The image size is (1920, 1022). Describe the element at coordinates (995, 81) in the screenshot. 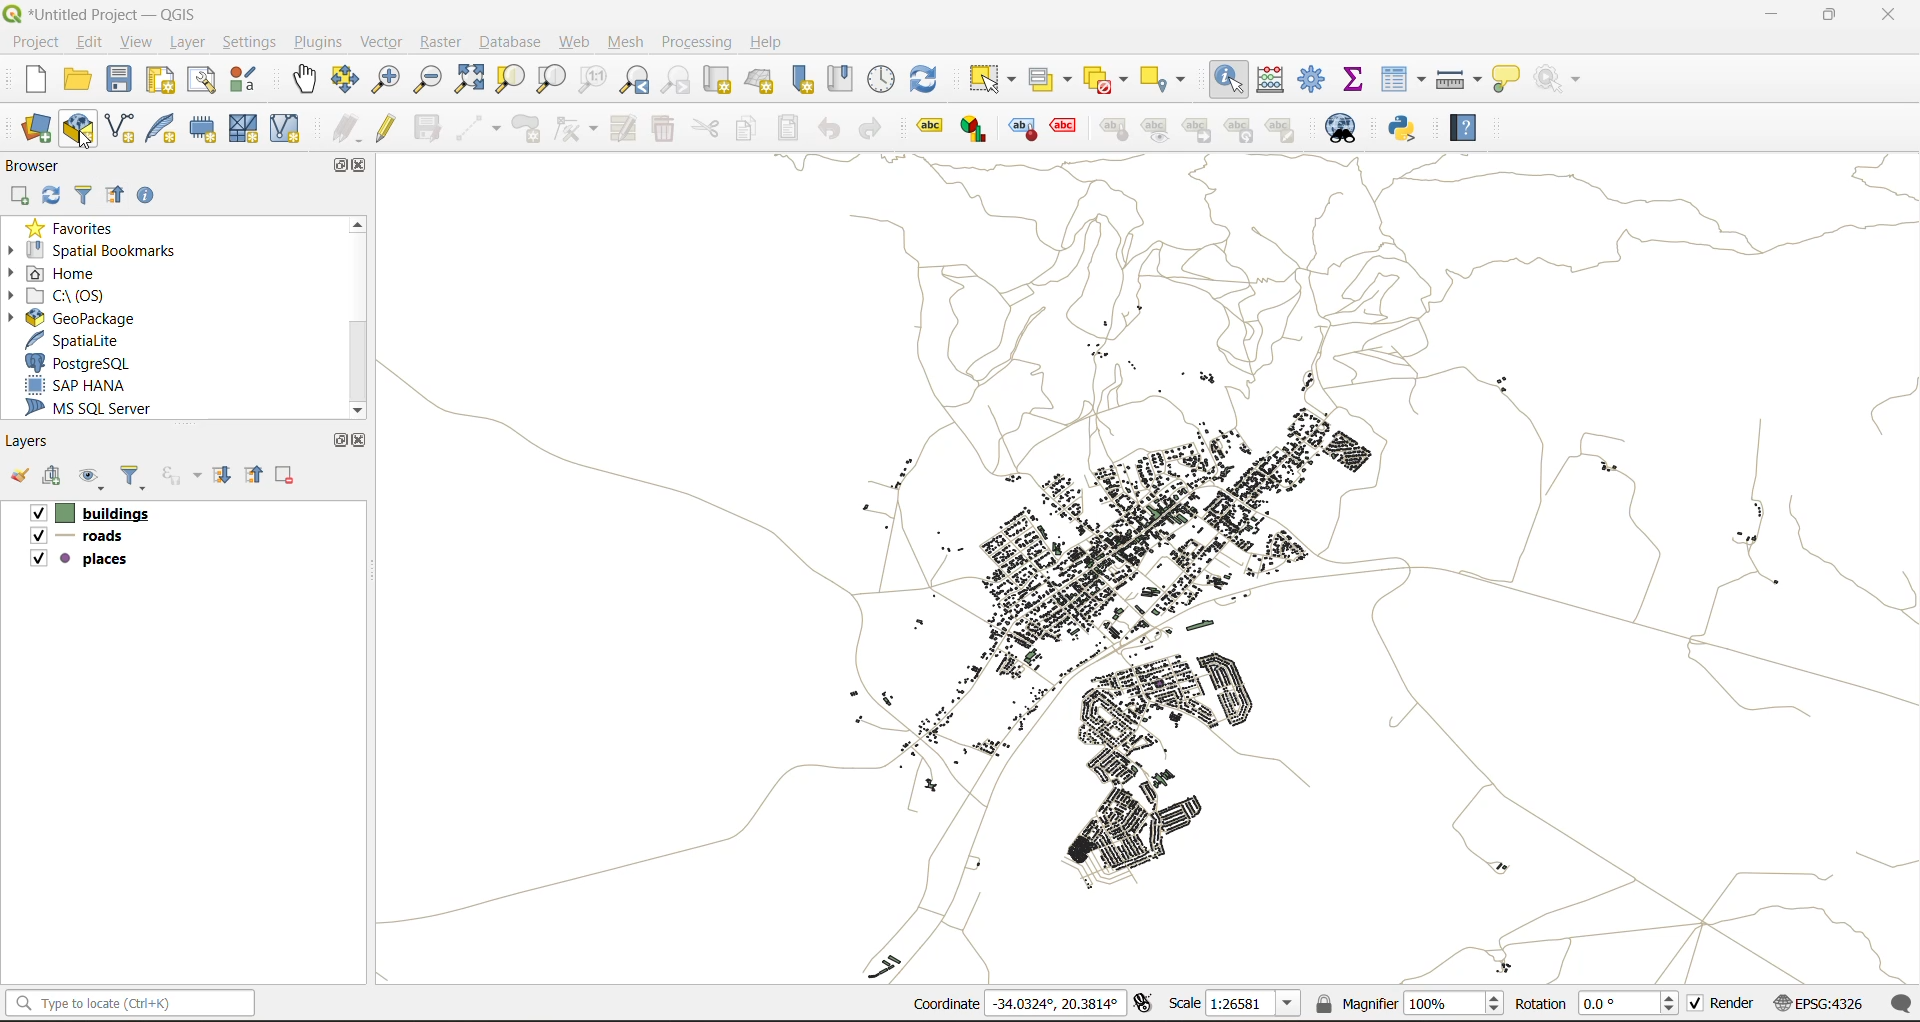

I see `select` at that location.